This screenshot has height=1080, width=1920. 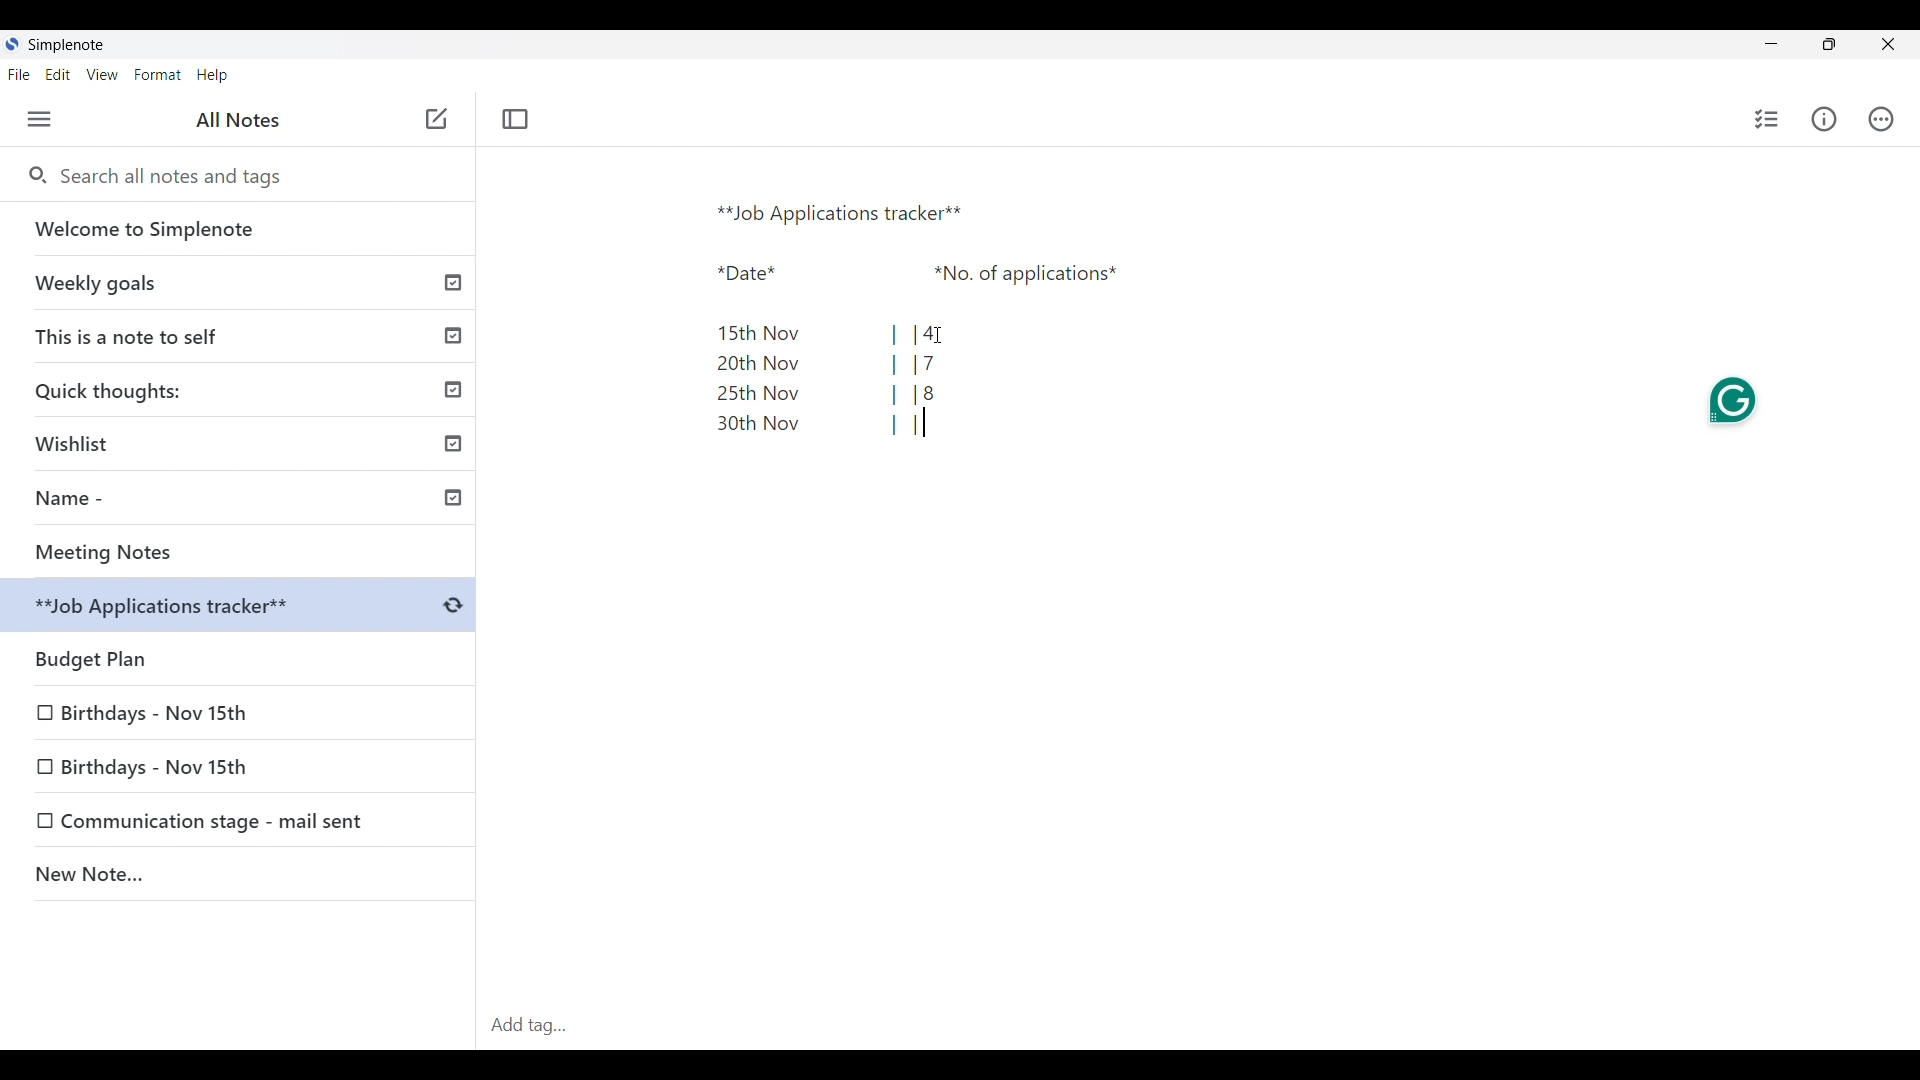 I want to click on Format, so click(x=158, y=75).